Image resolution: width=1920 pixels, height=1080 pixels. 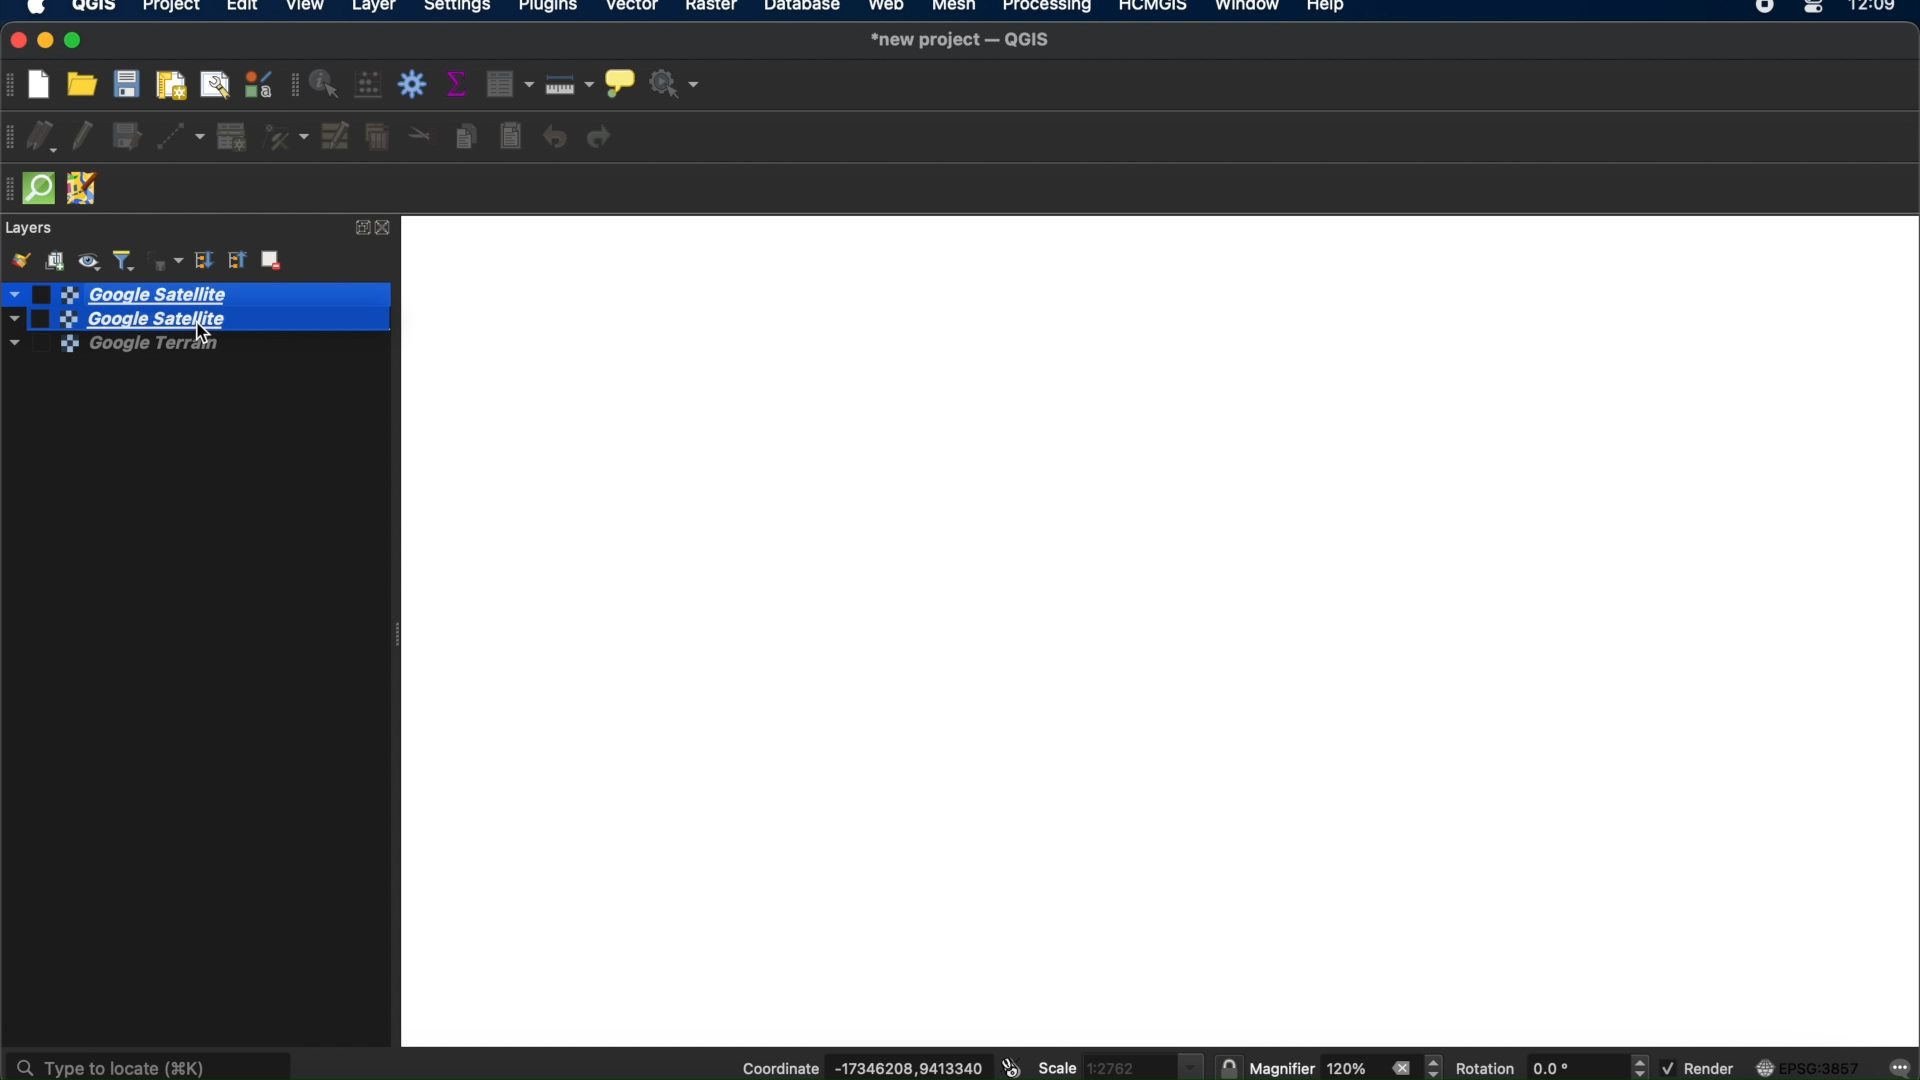 I want to click on recorder icon, so click(x=1766, y=8).